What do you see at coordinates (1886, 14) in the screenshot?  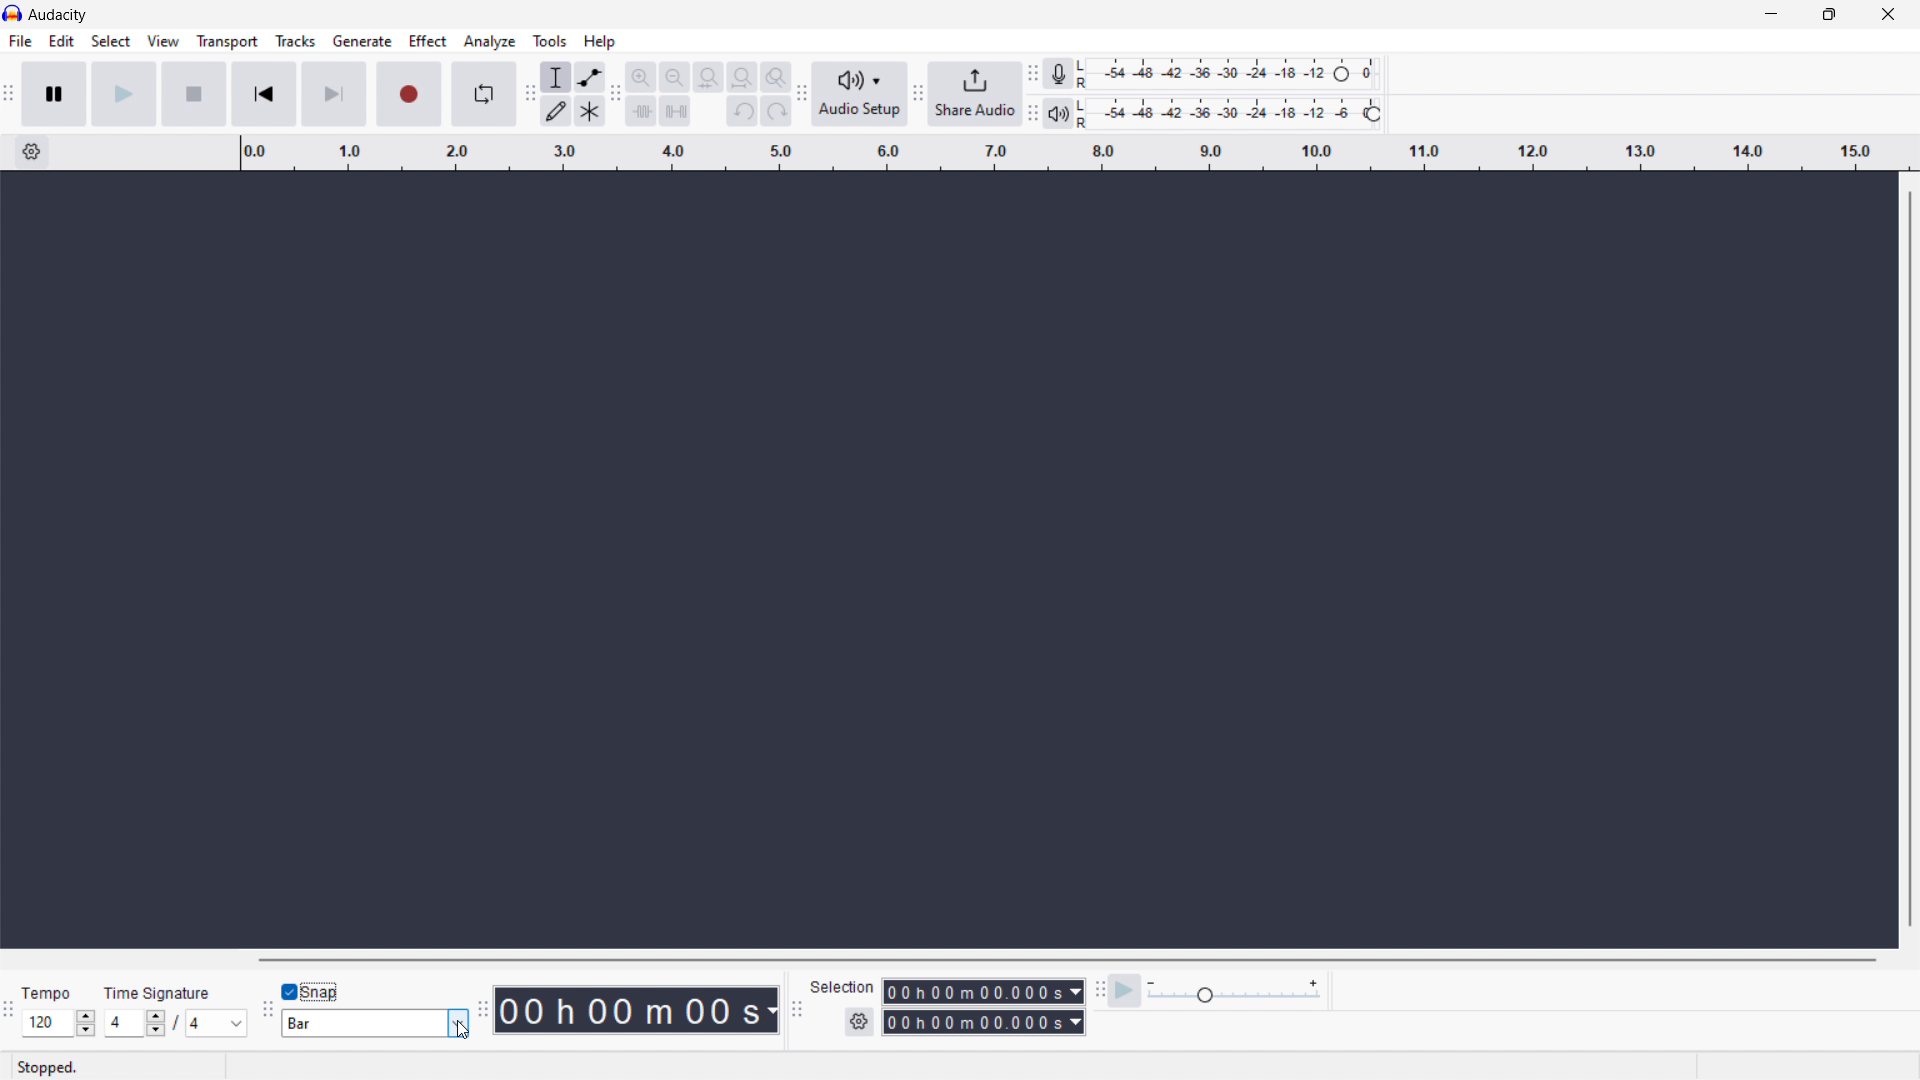 I see `close` at bounding box center [1886, 14].